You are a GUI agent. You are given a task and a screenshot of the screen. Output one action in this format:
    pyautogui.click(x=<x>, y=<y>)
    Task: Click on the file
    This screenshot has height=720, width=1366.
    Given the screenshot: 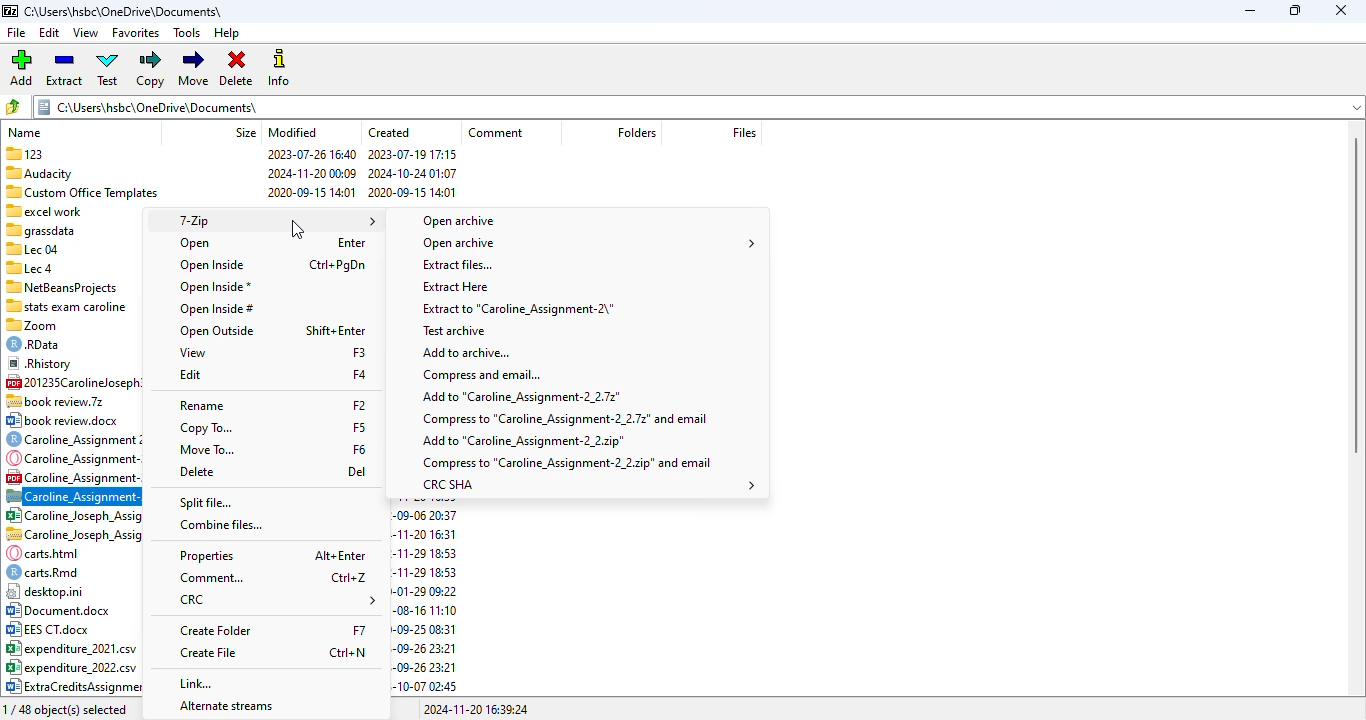 What is the action you would take?
    pyautogui.click(x=17, y=33)
    